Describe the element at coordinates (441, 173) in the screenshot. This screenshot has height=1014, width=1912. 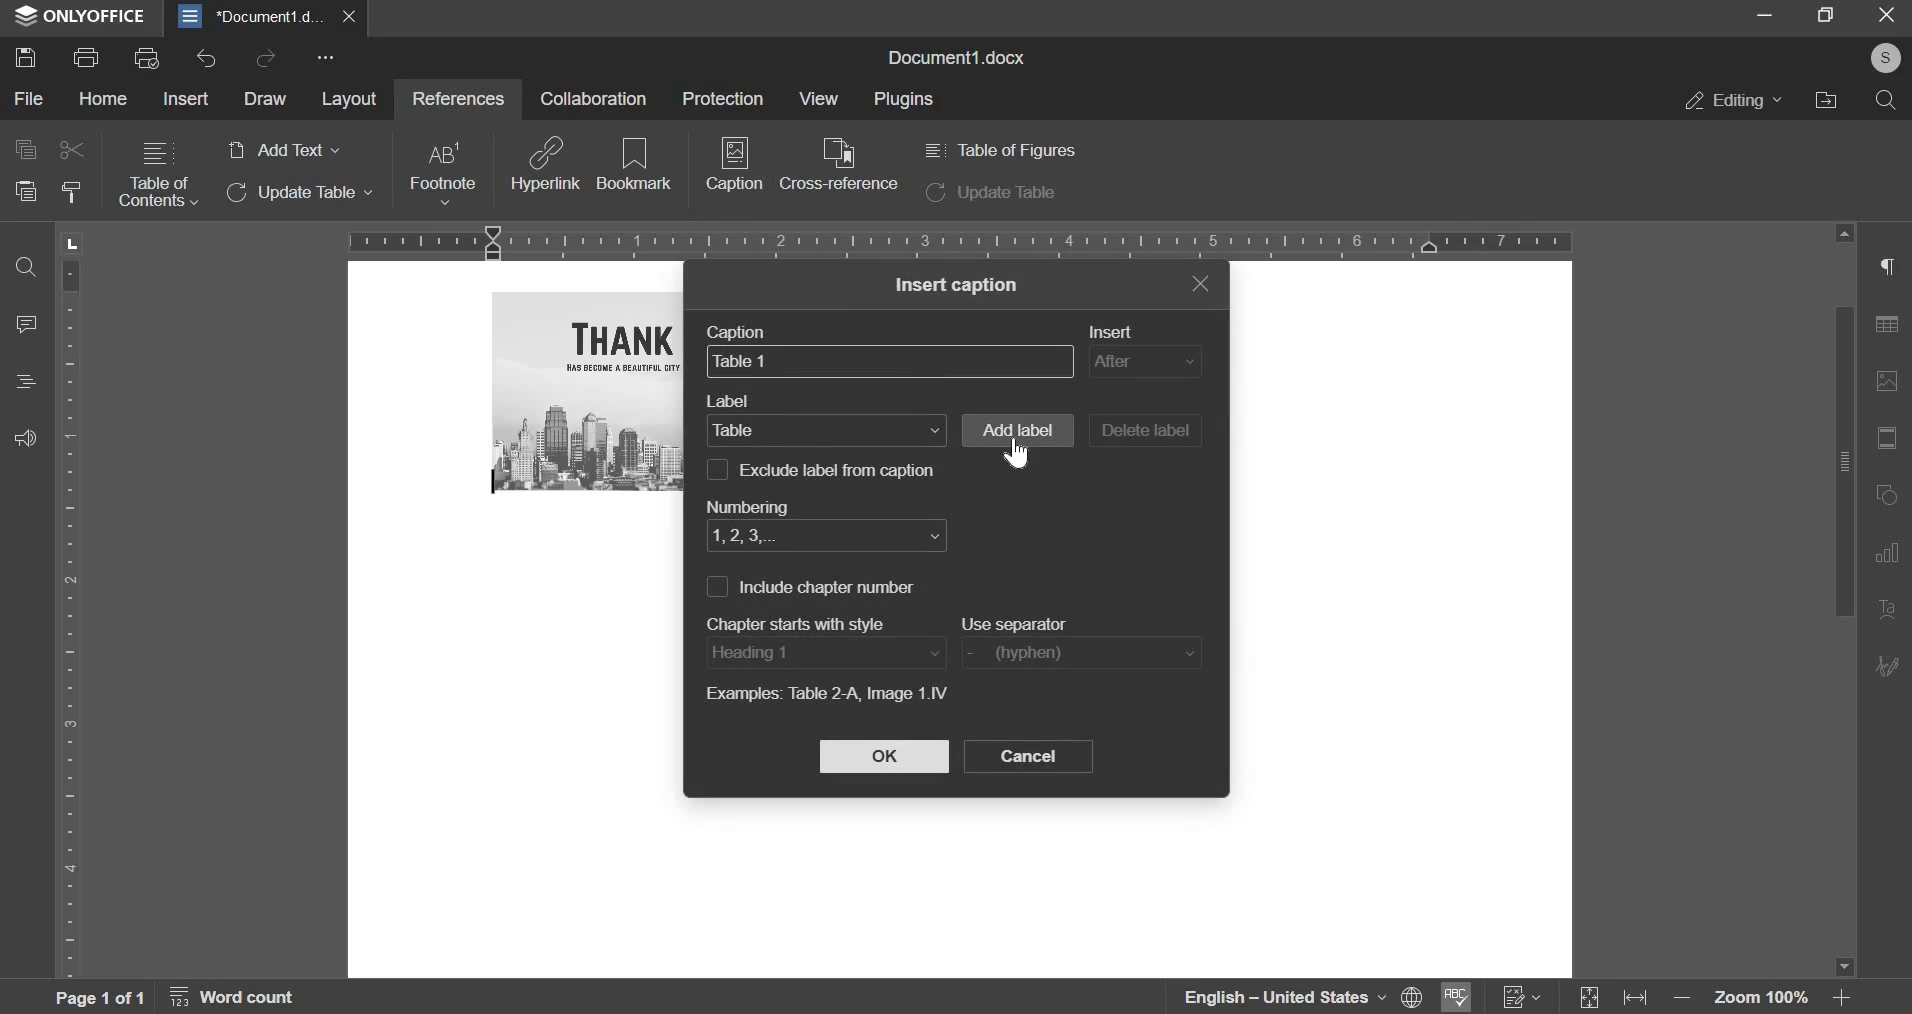
I see `footnote` at that location.